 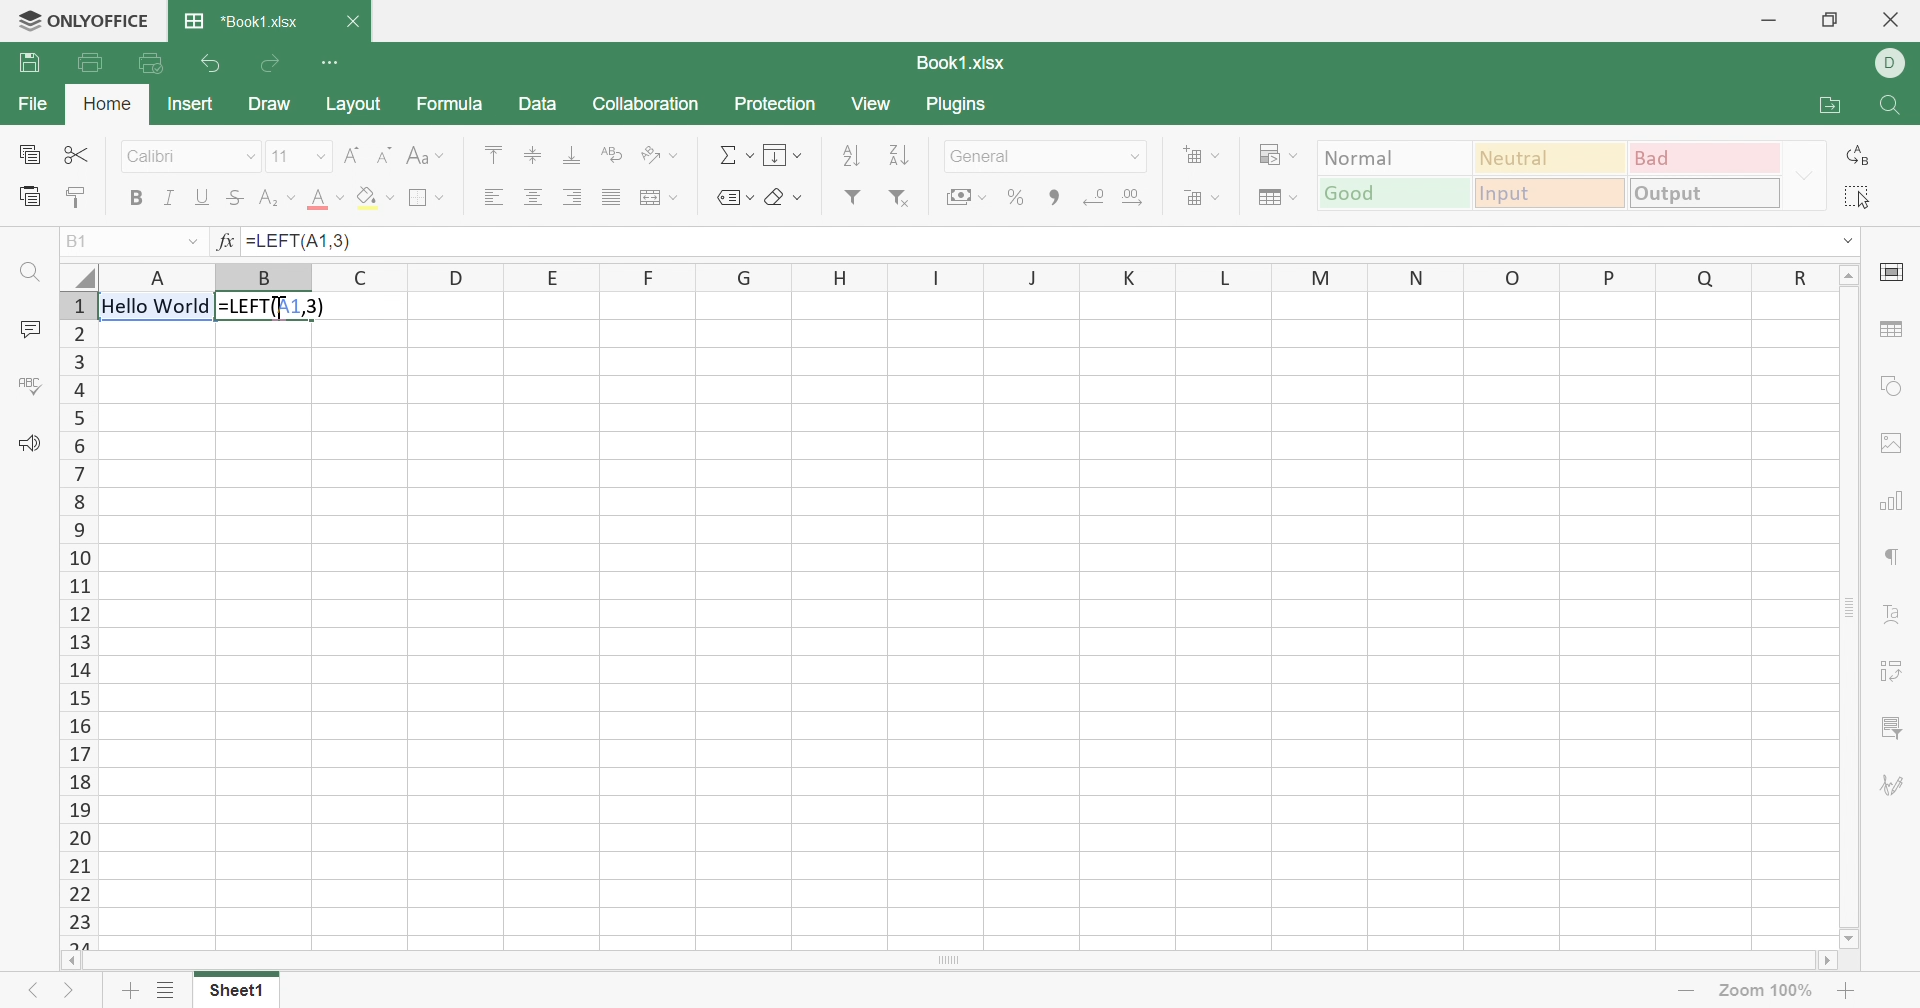 What do you see at coordinates (351, 158) in the screenshot?
I see `Increment font size` at bounding box center [351, 158].